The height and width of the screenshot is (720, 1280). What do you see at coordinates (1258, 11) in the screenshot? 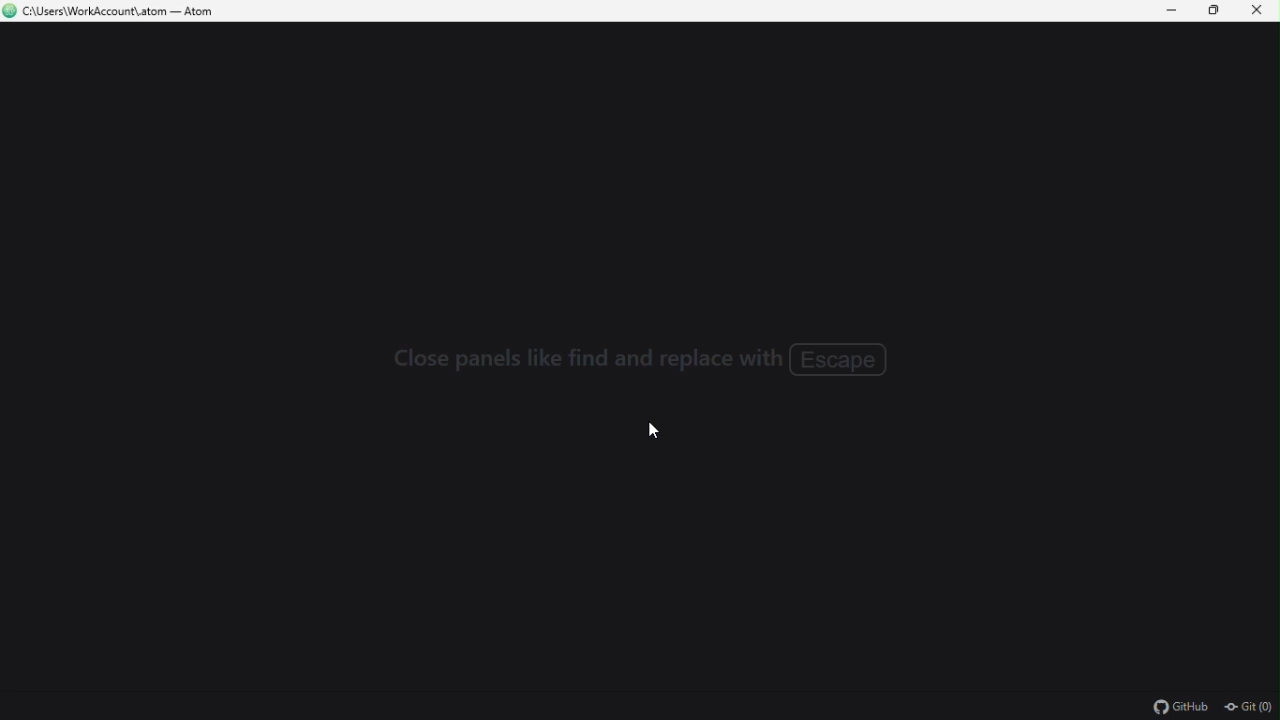
I see `Close` at bounding box center [1258, 11].